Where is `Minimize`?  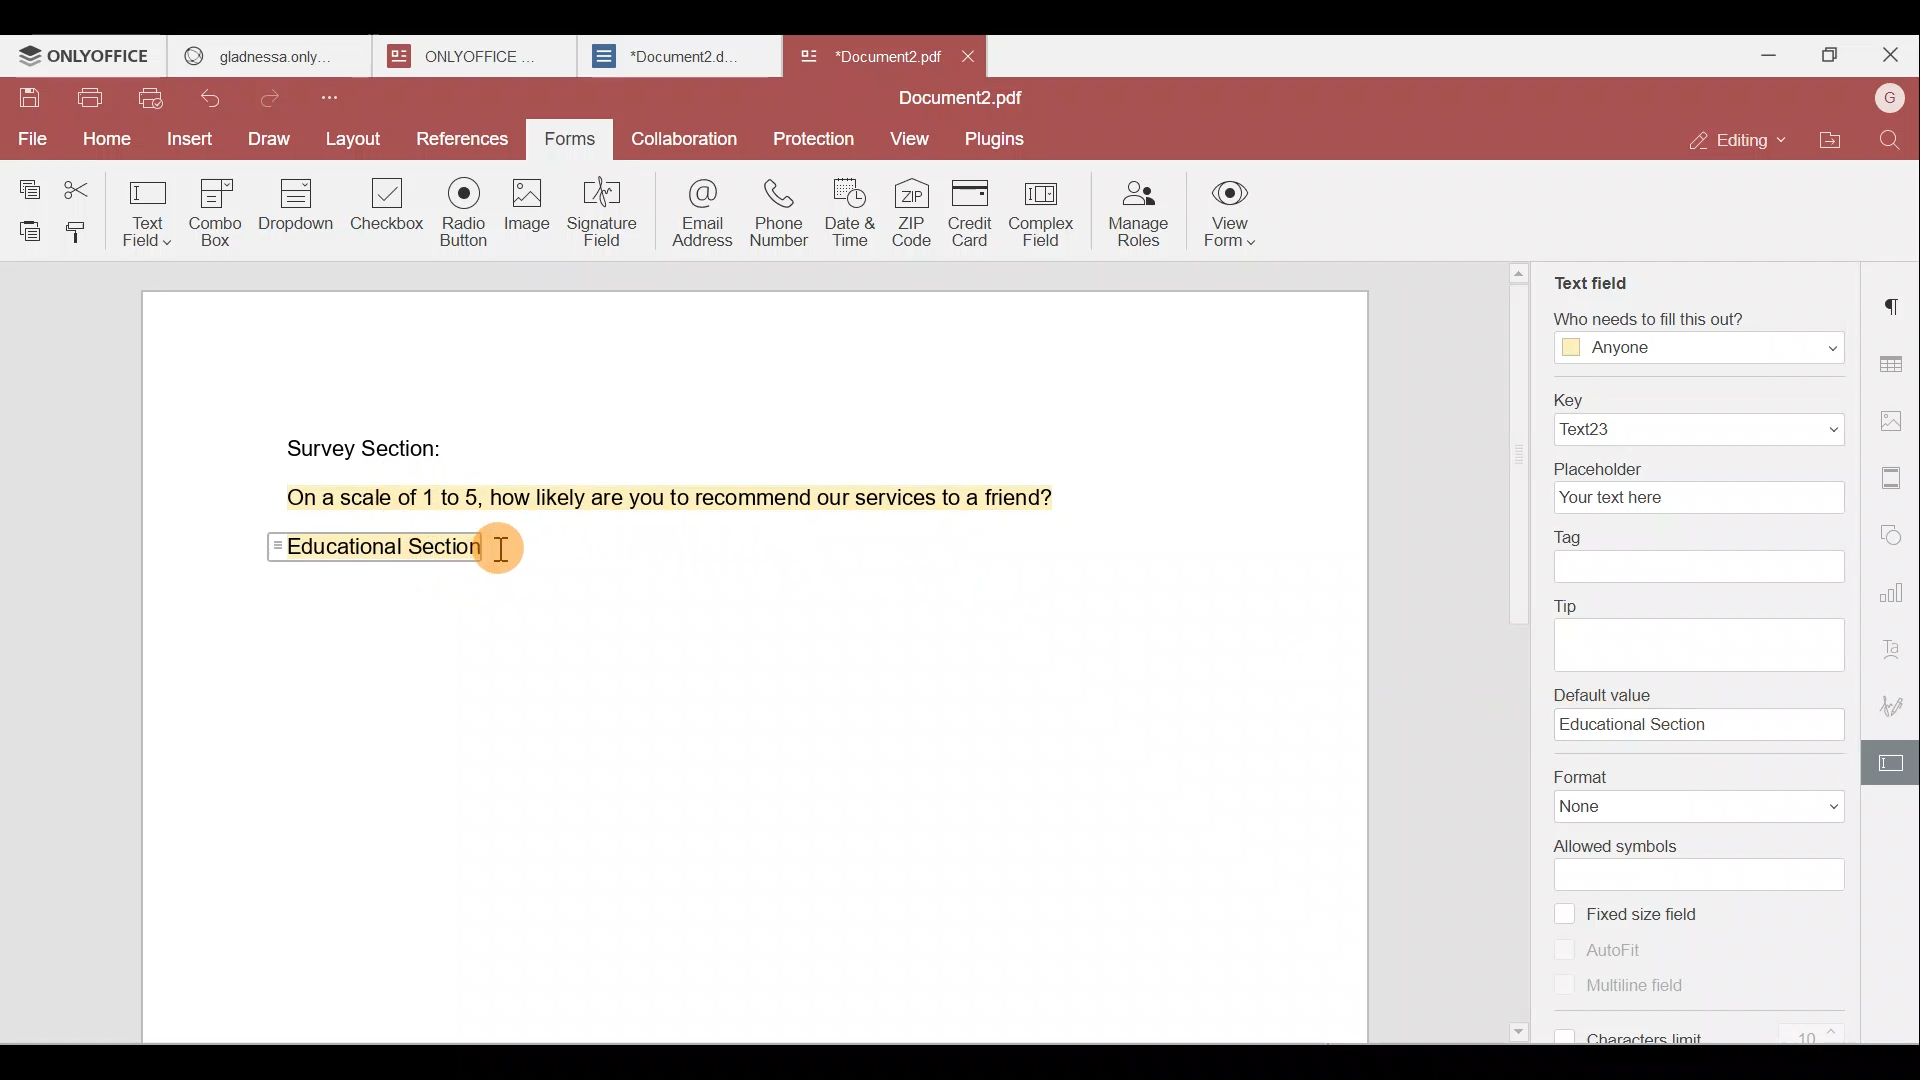 Minimize is located at coordinates (1763, 53).